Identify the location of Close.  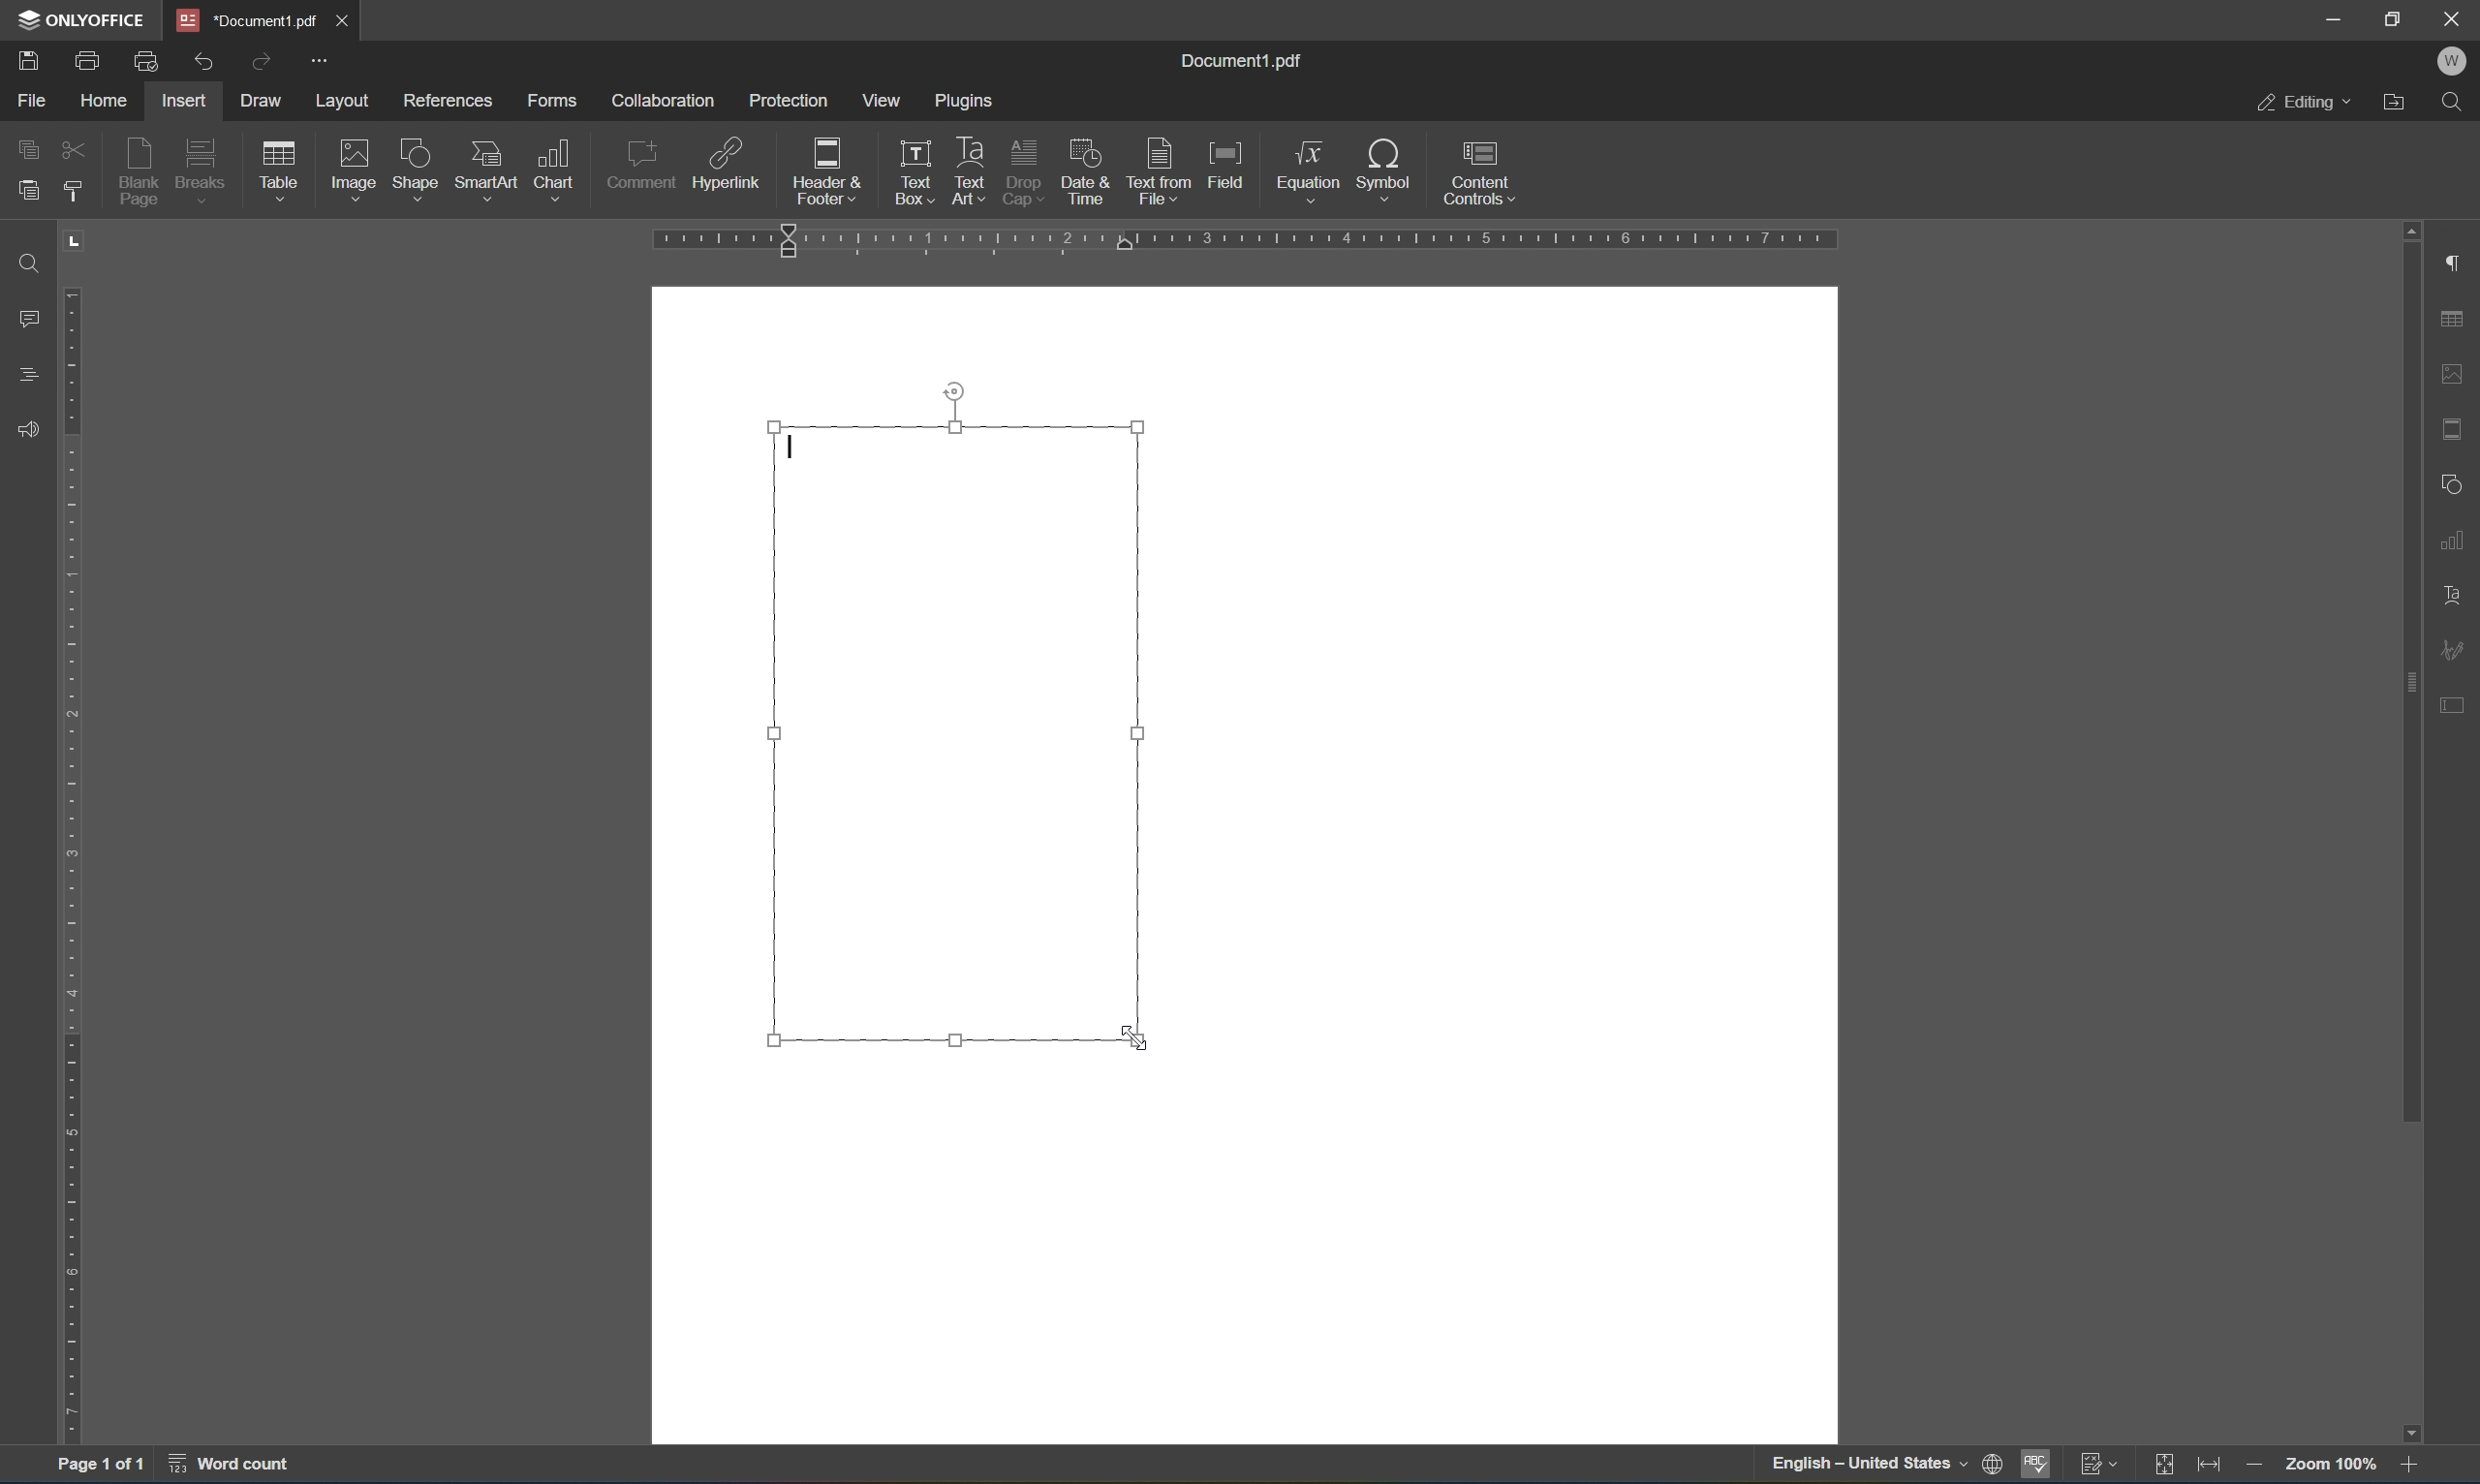
(345, 19).